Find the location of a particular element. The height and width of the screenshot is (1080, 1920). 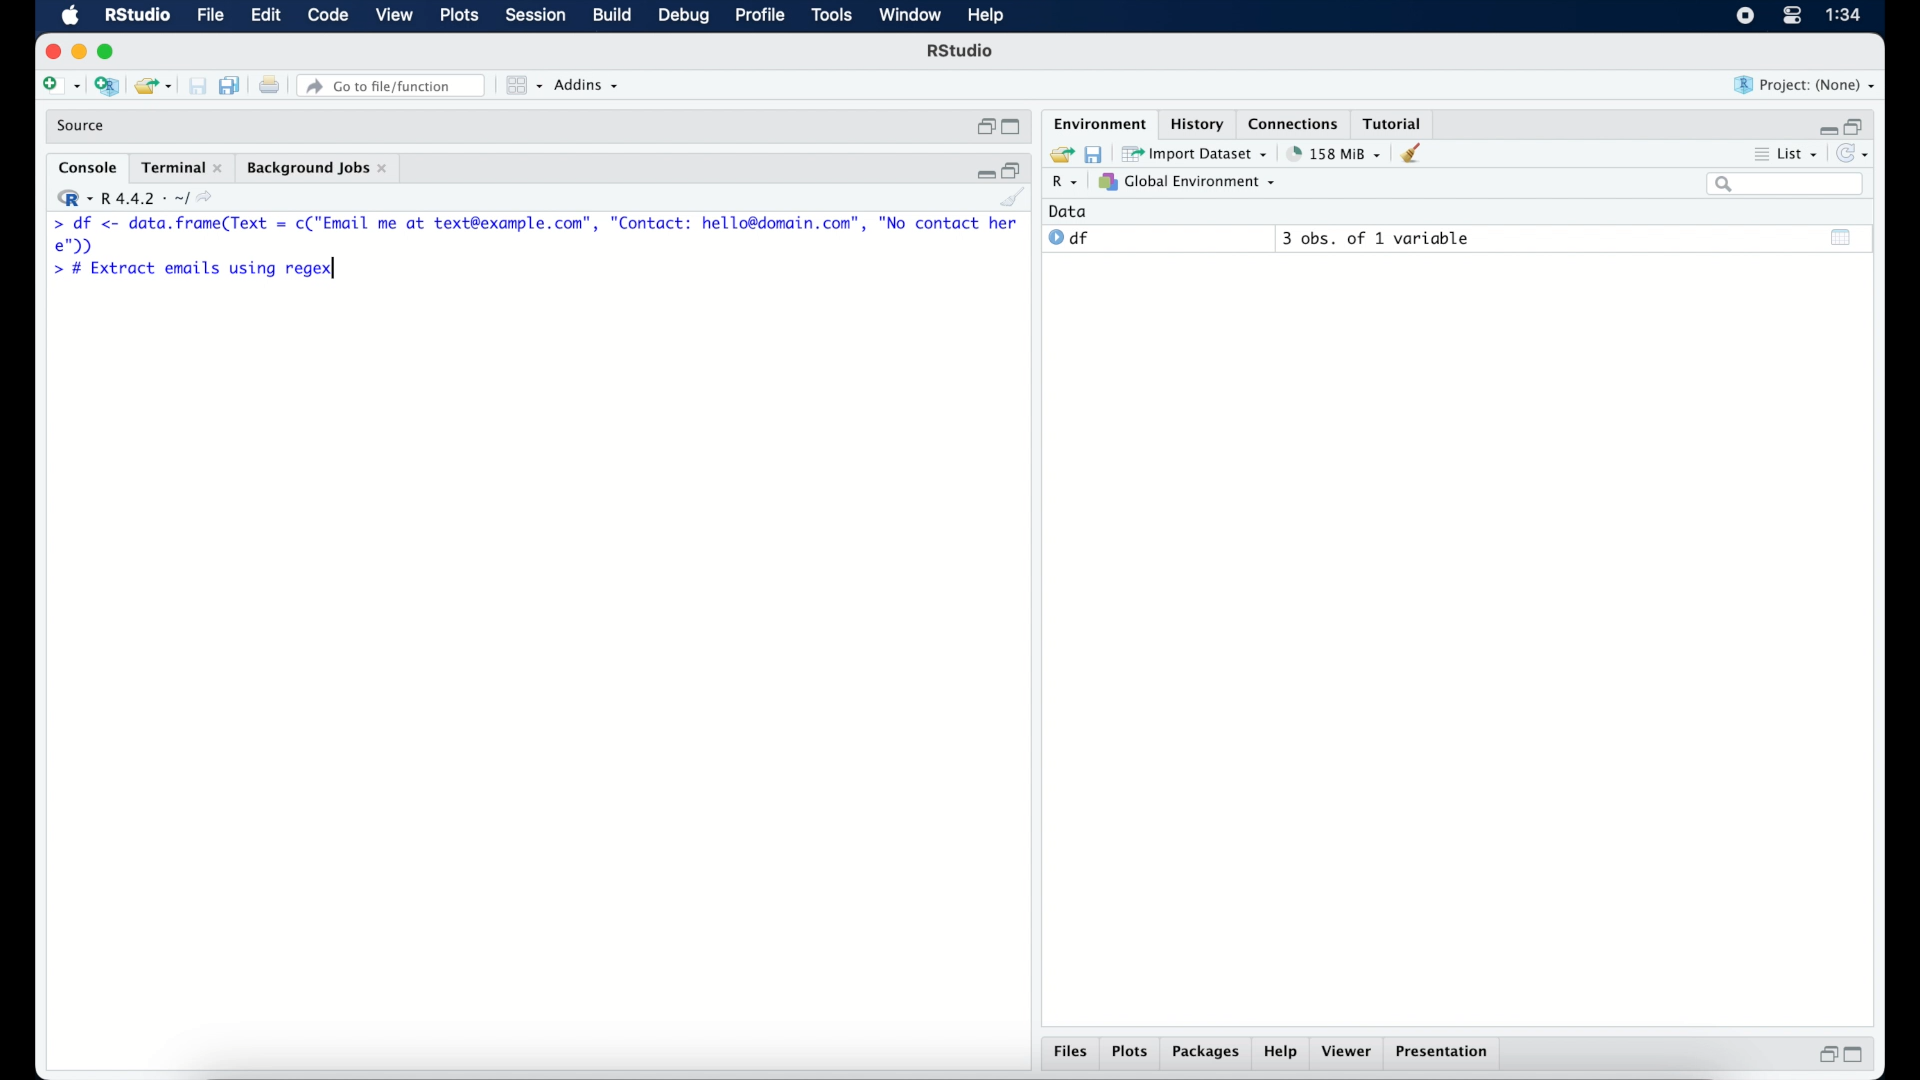

source is located at coordinates (85, 126).